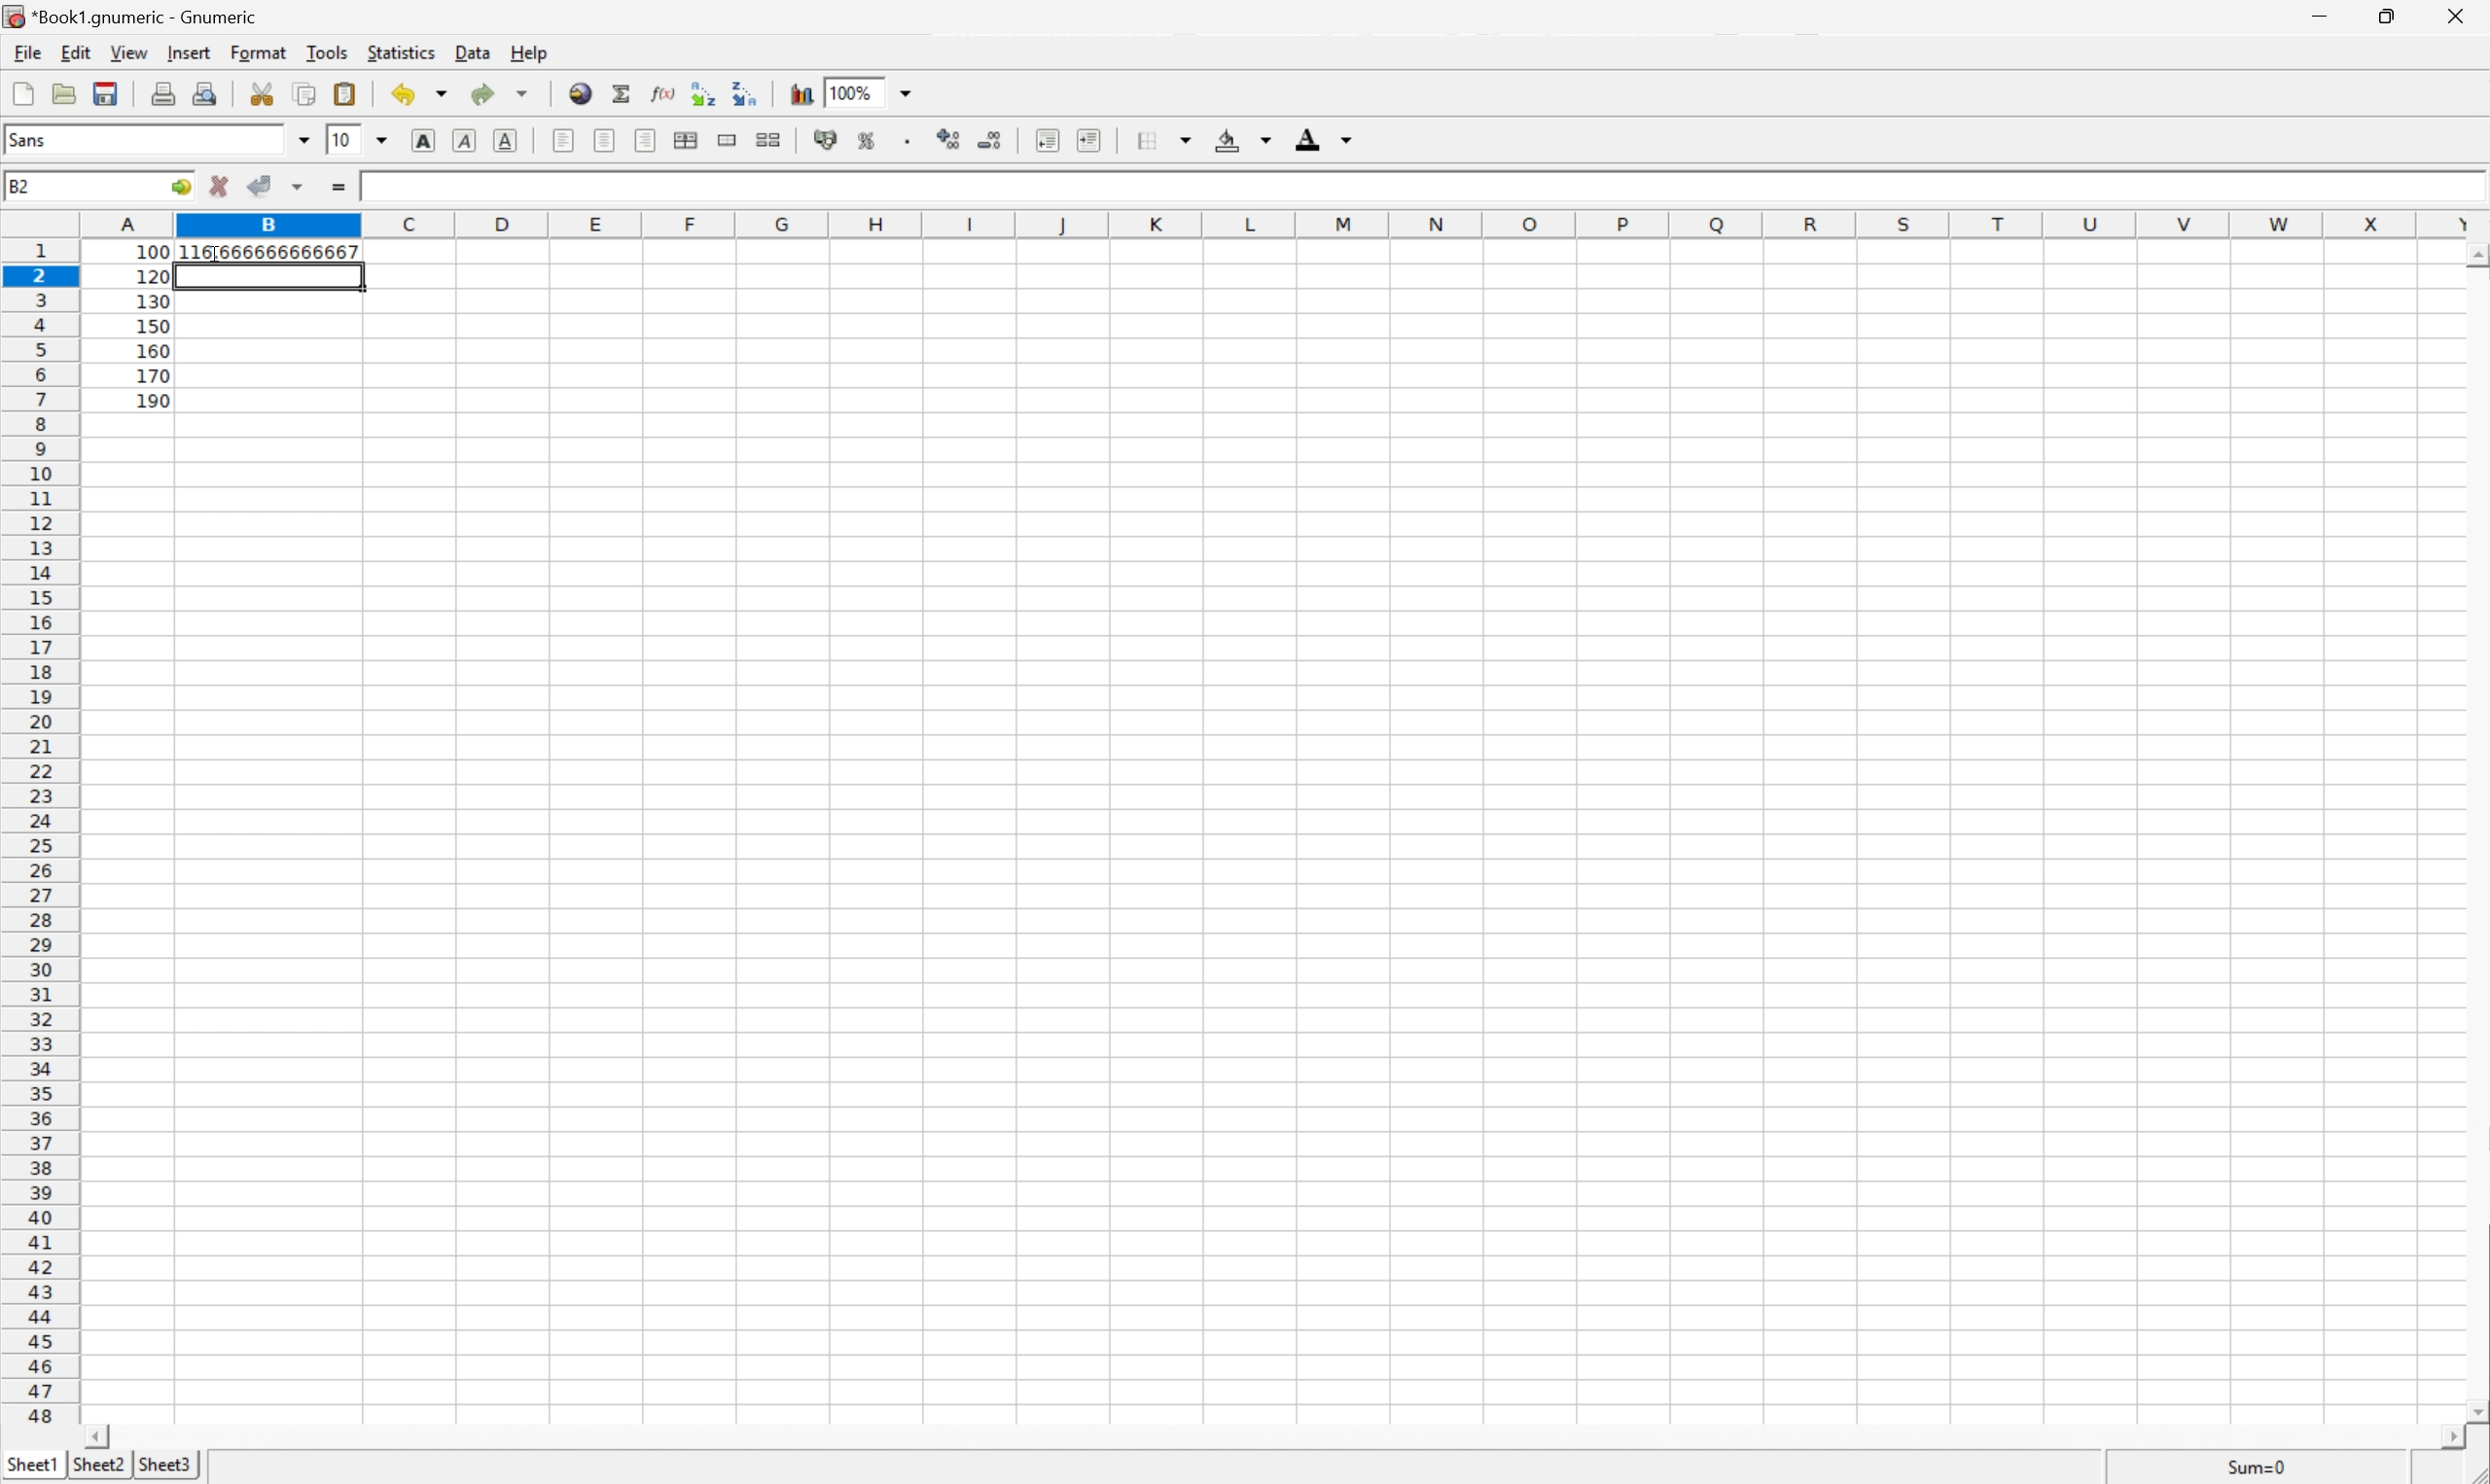 The height and width of the screenshot is (1484, 2490). I want to click on Scroll Up, so click(2474, 254).